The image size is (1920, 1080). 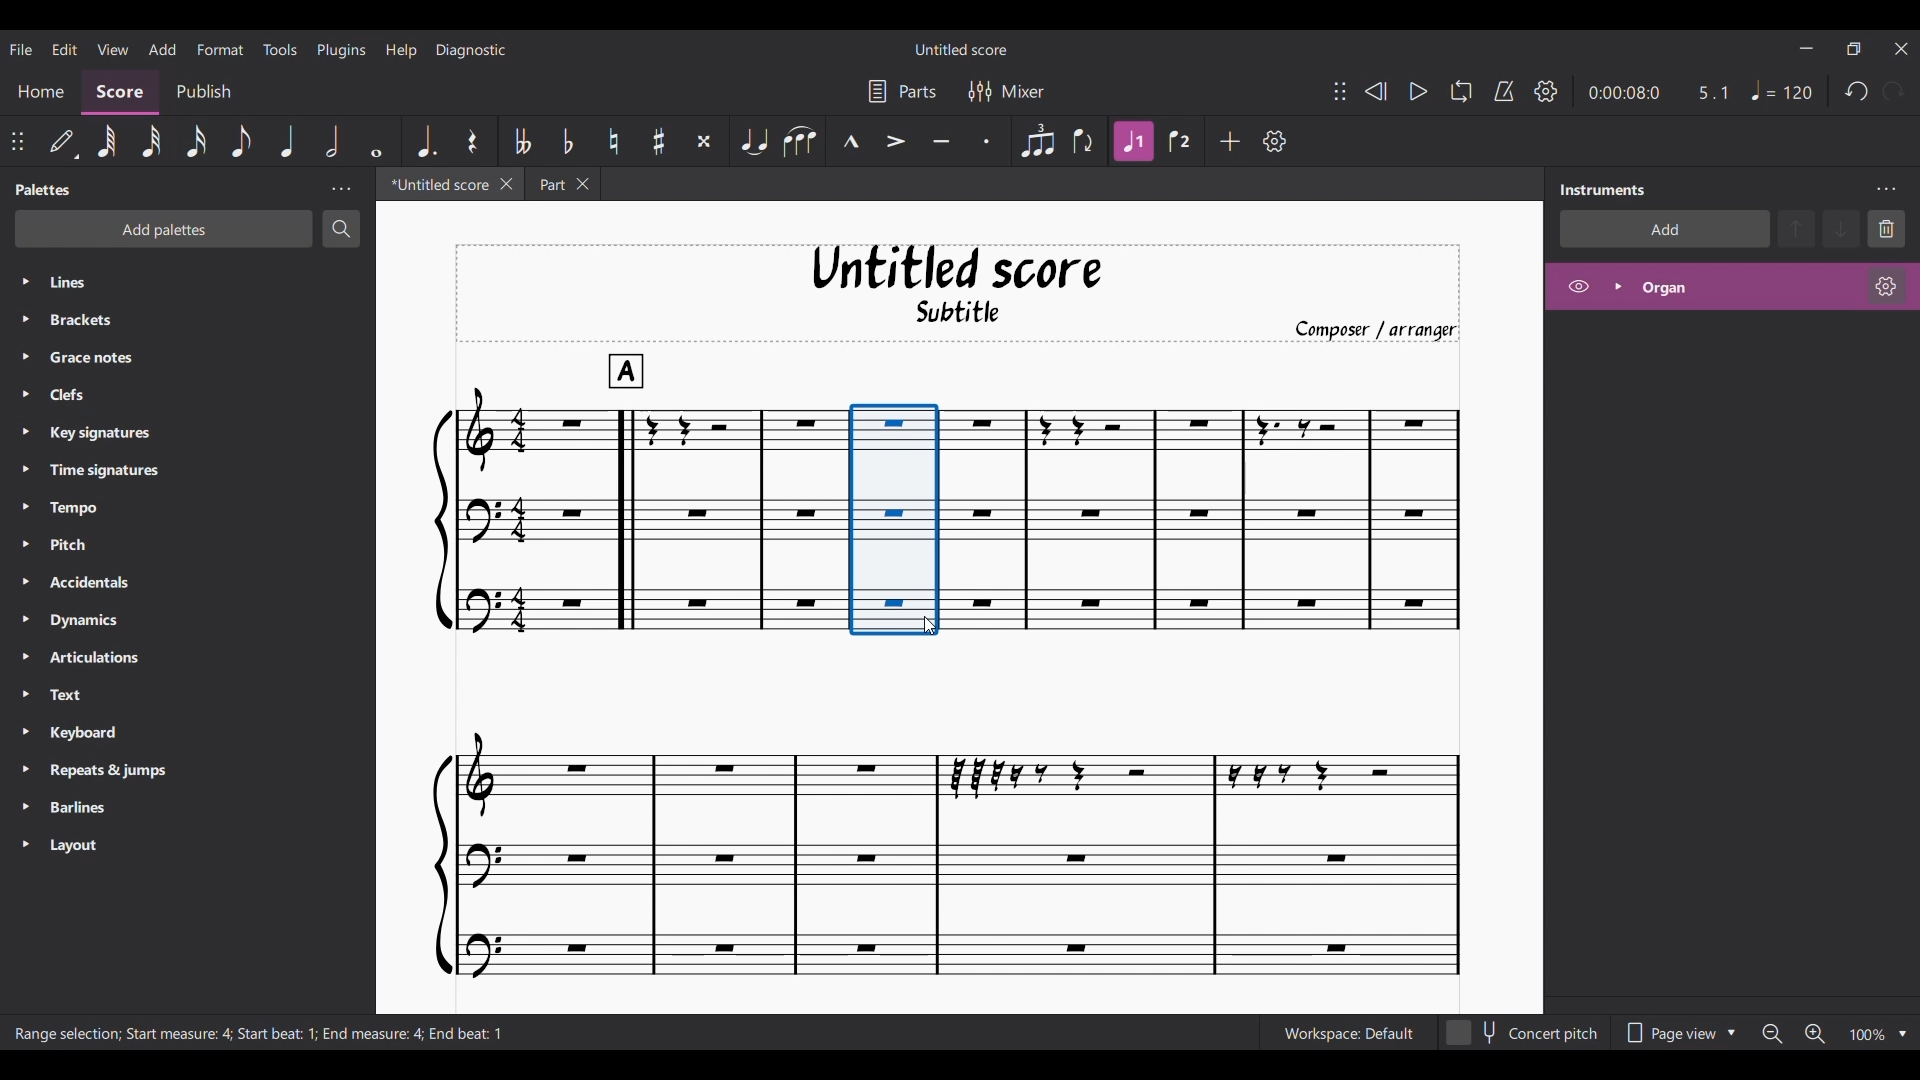 I want to click on Flip direction, so click(x=1084, y=142).